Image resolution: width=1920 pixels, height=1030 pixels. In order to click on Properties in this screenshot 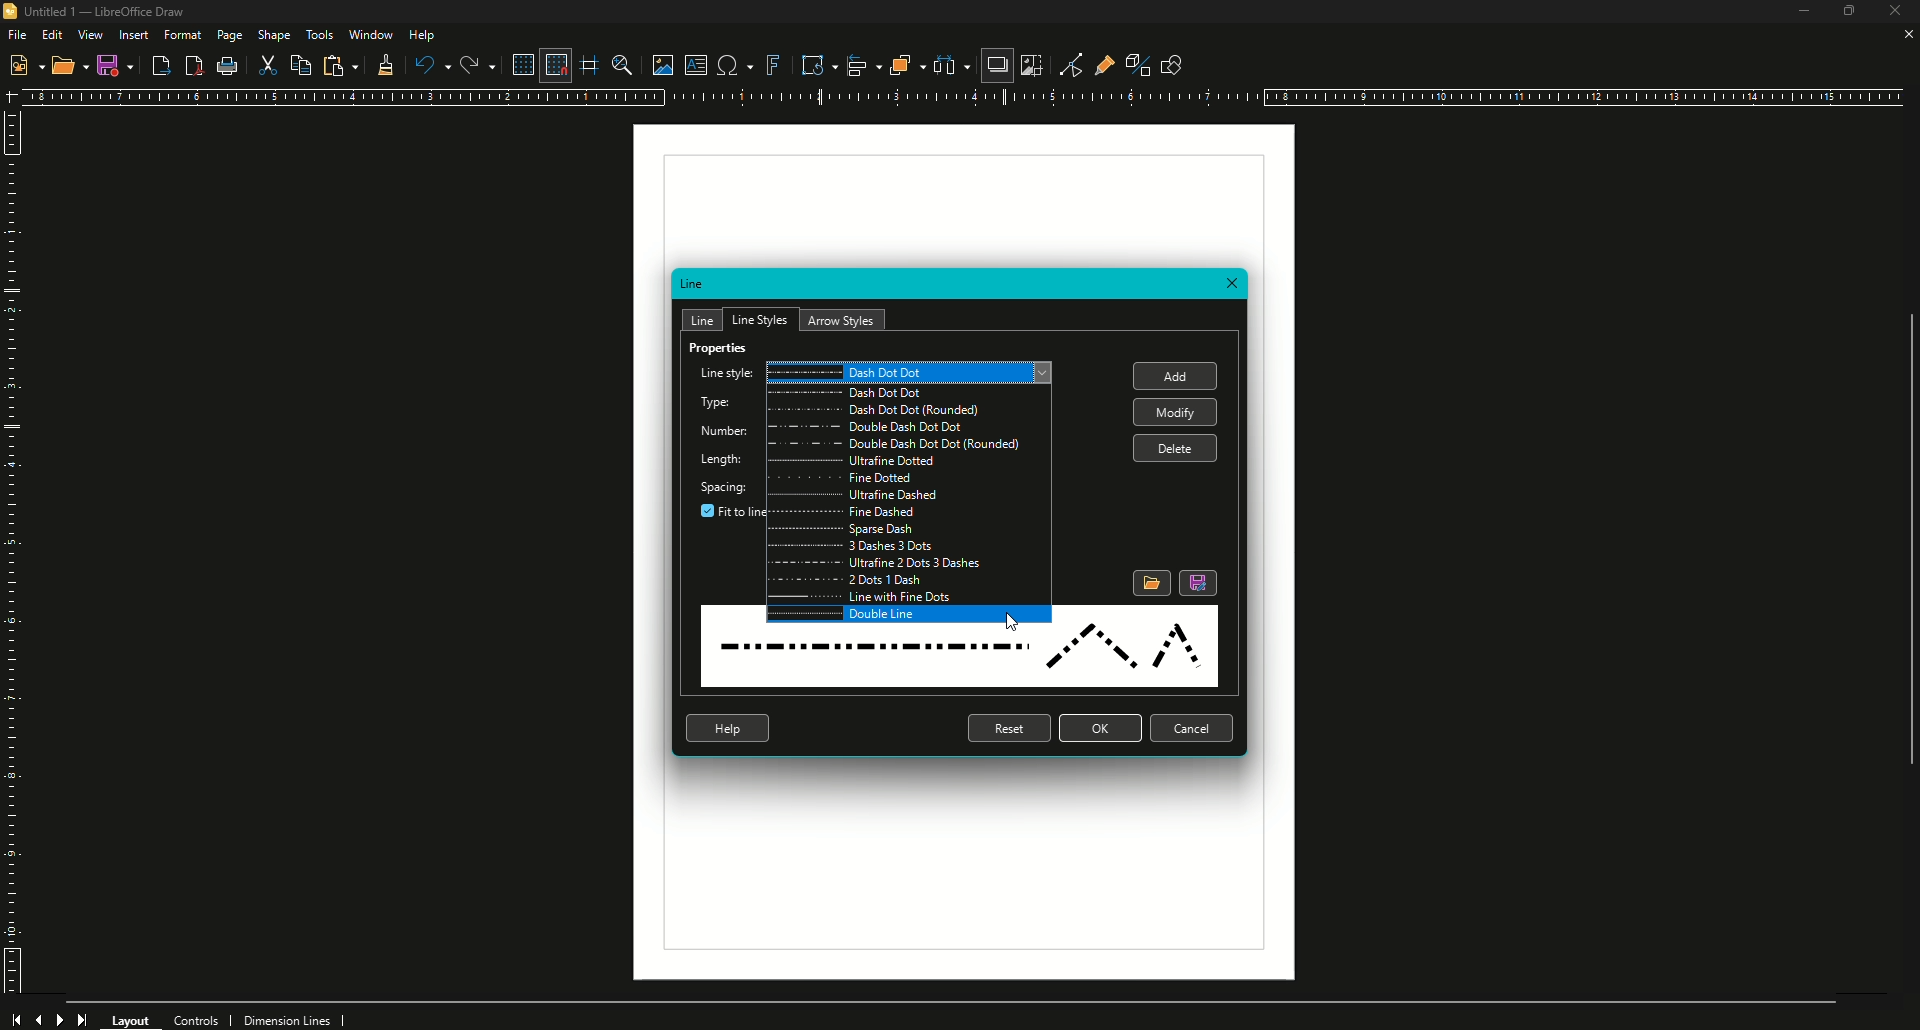, I will do `click(720, 352)`.